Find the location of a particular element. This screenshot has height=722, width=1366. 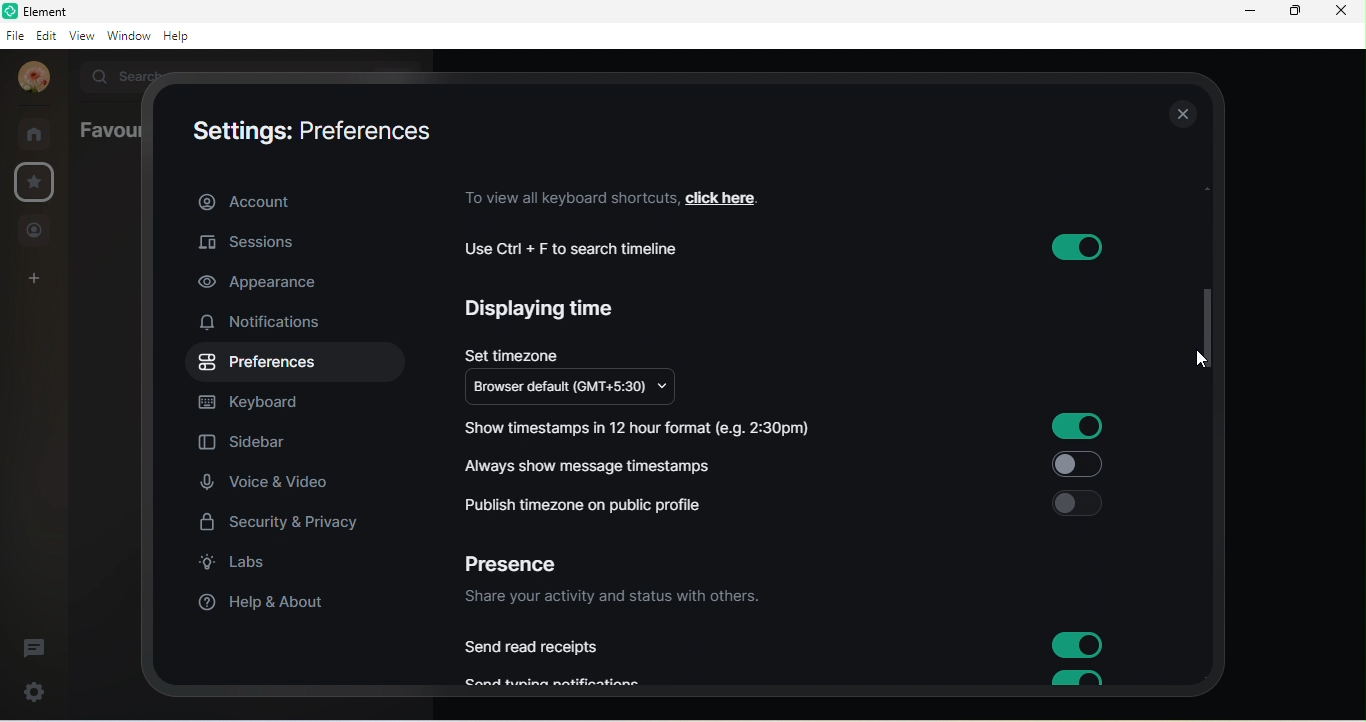

always show message timestamps is located at coordinates (595, 464).